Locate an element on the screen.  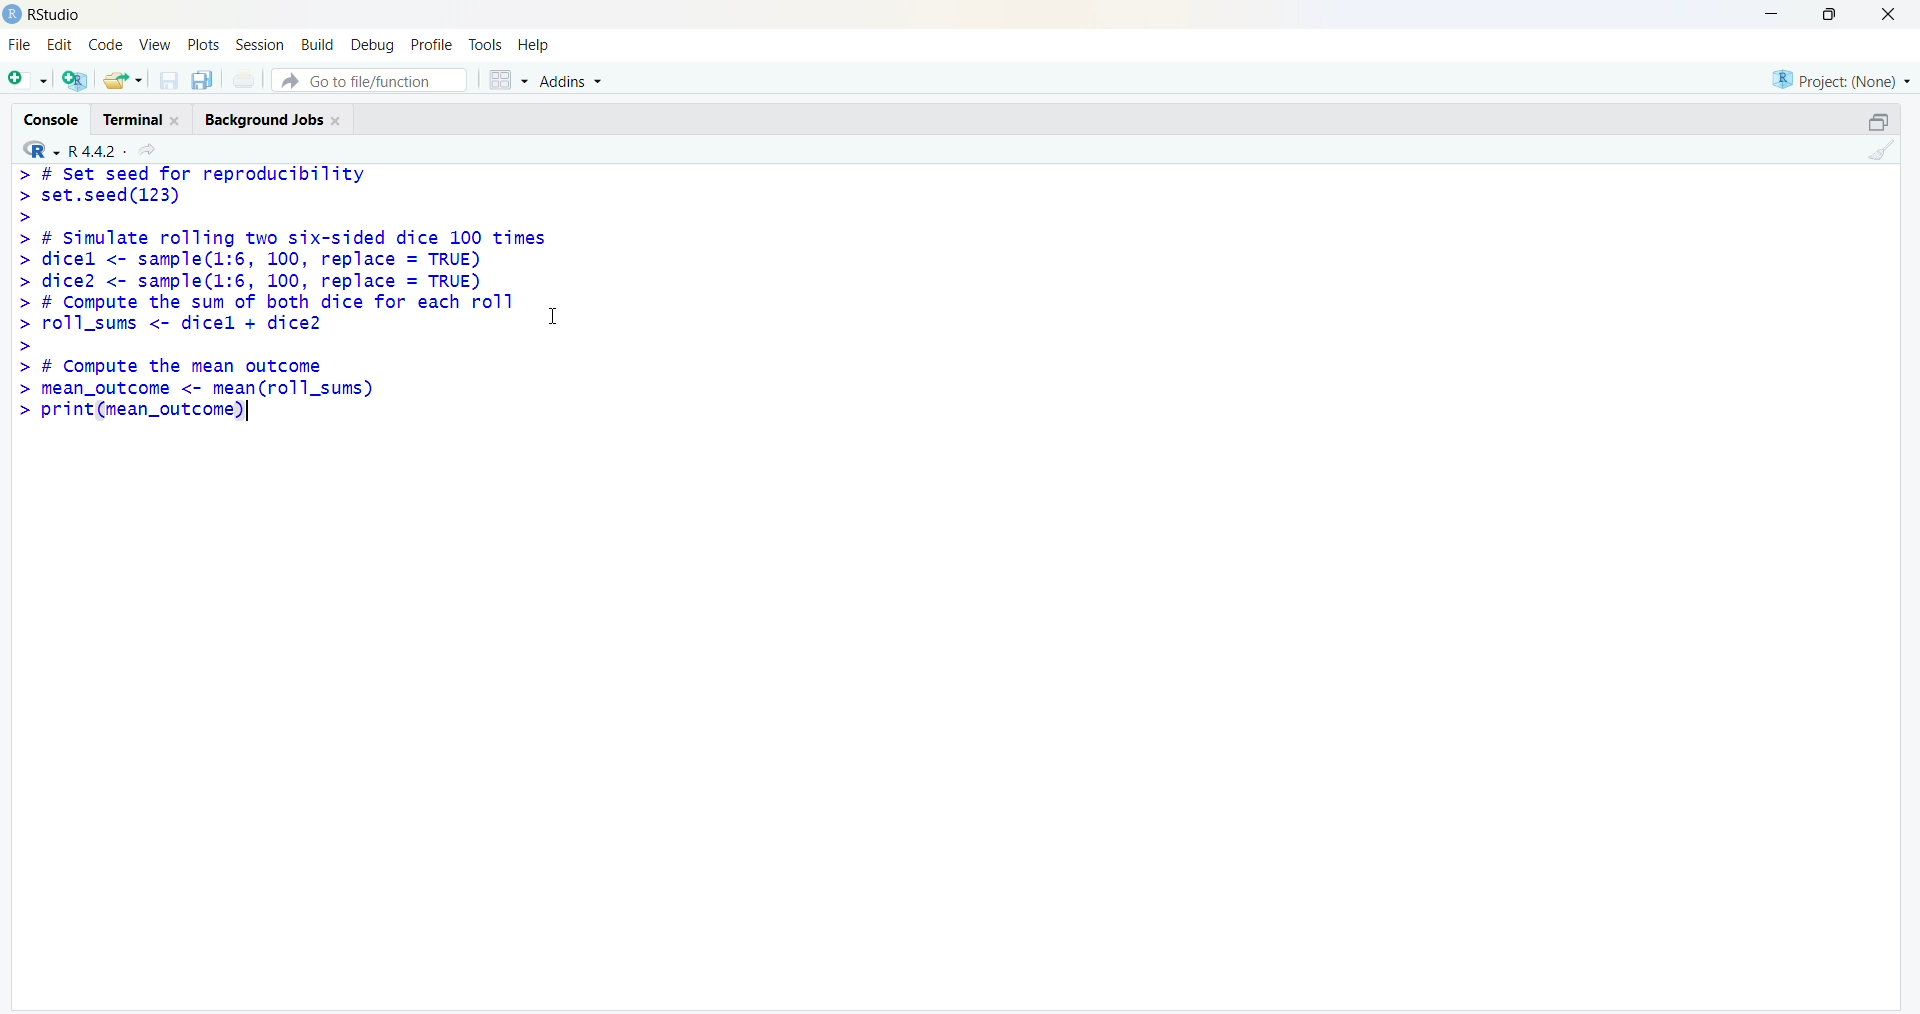
copy is located at coordinates (202, 79).